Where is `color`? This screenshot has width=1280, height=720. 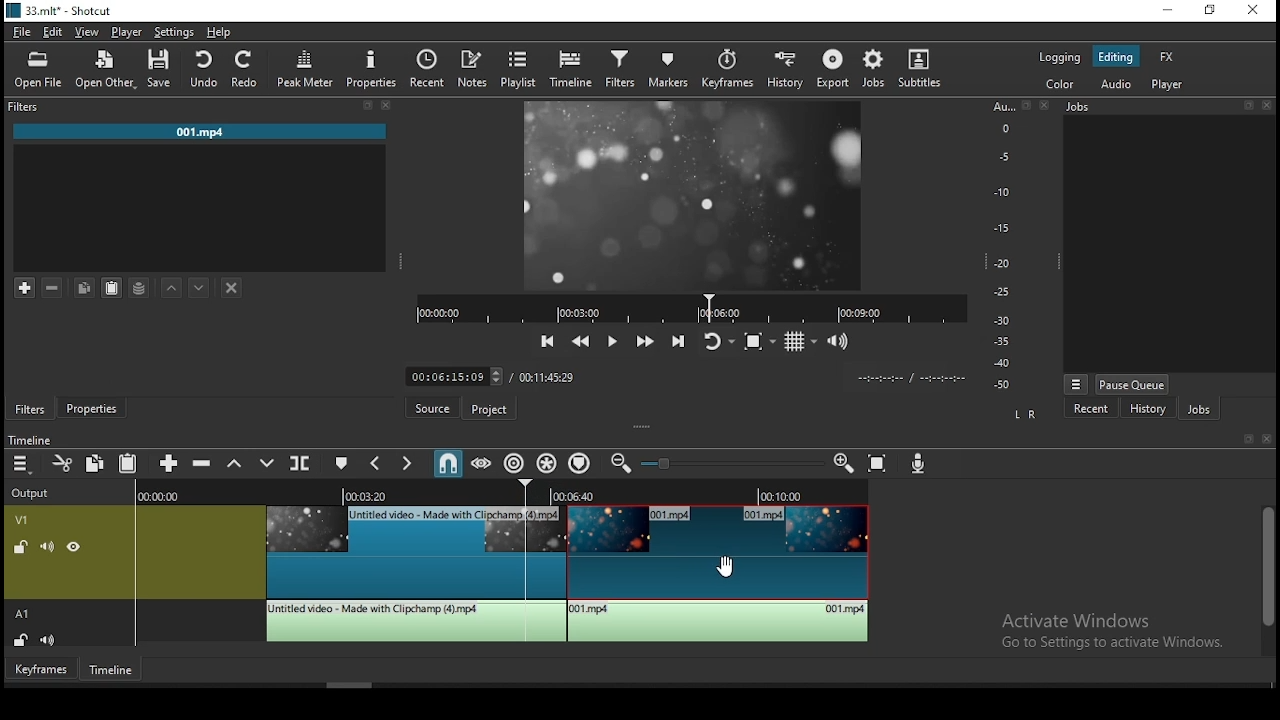
color is located at coordinates (1061, 83).